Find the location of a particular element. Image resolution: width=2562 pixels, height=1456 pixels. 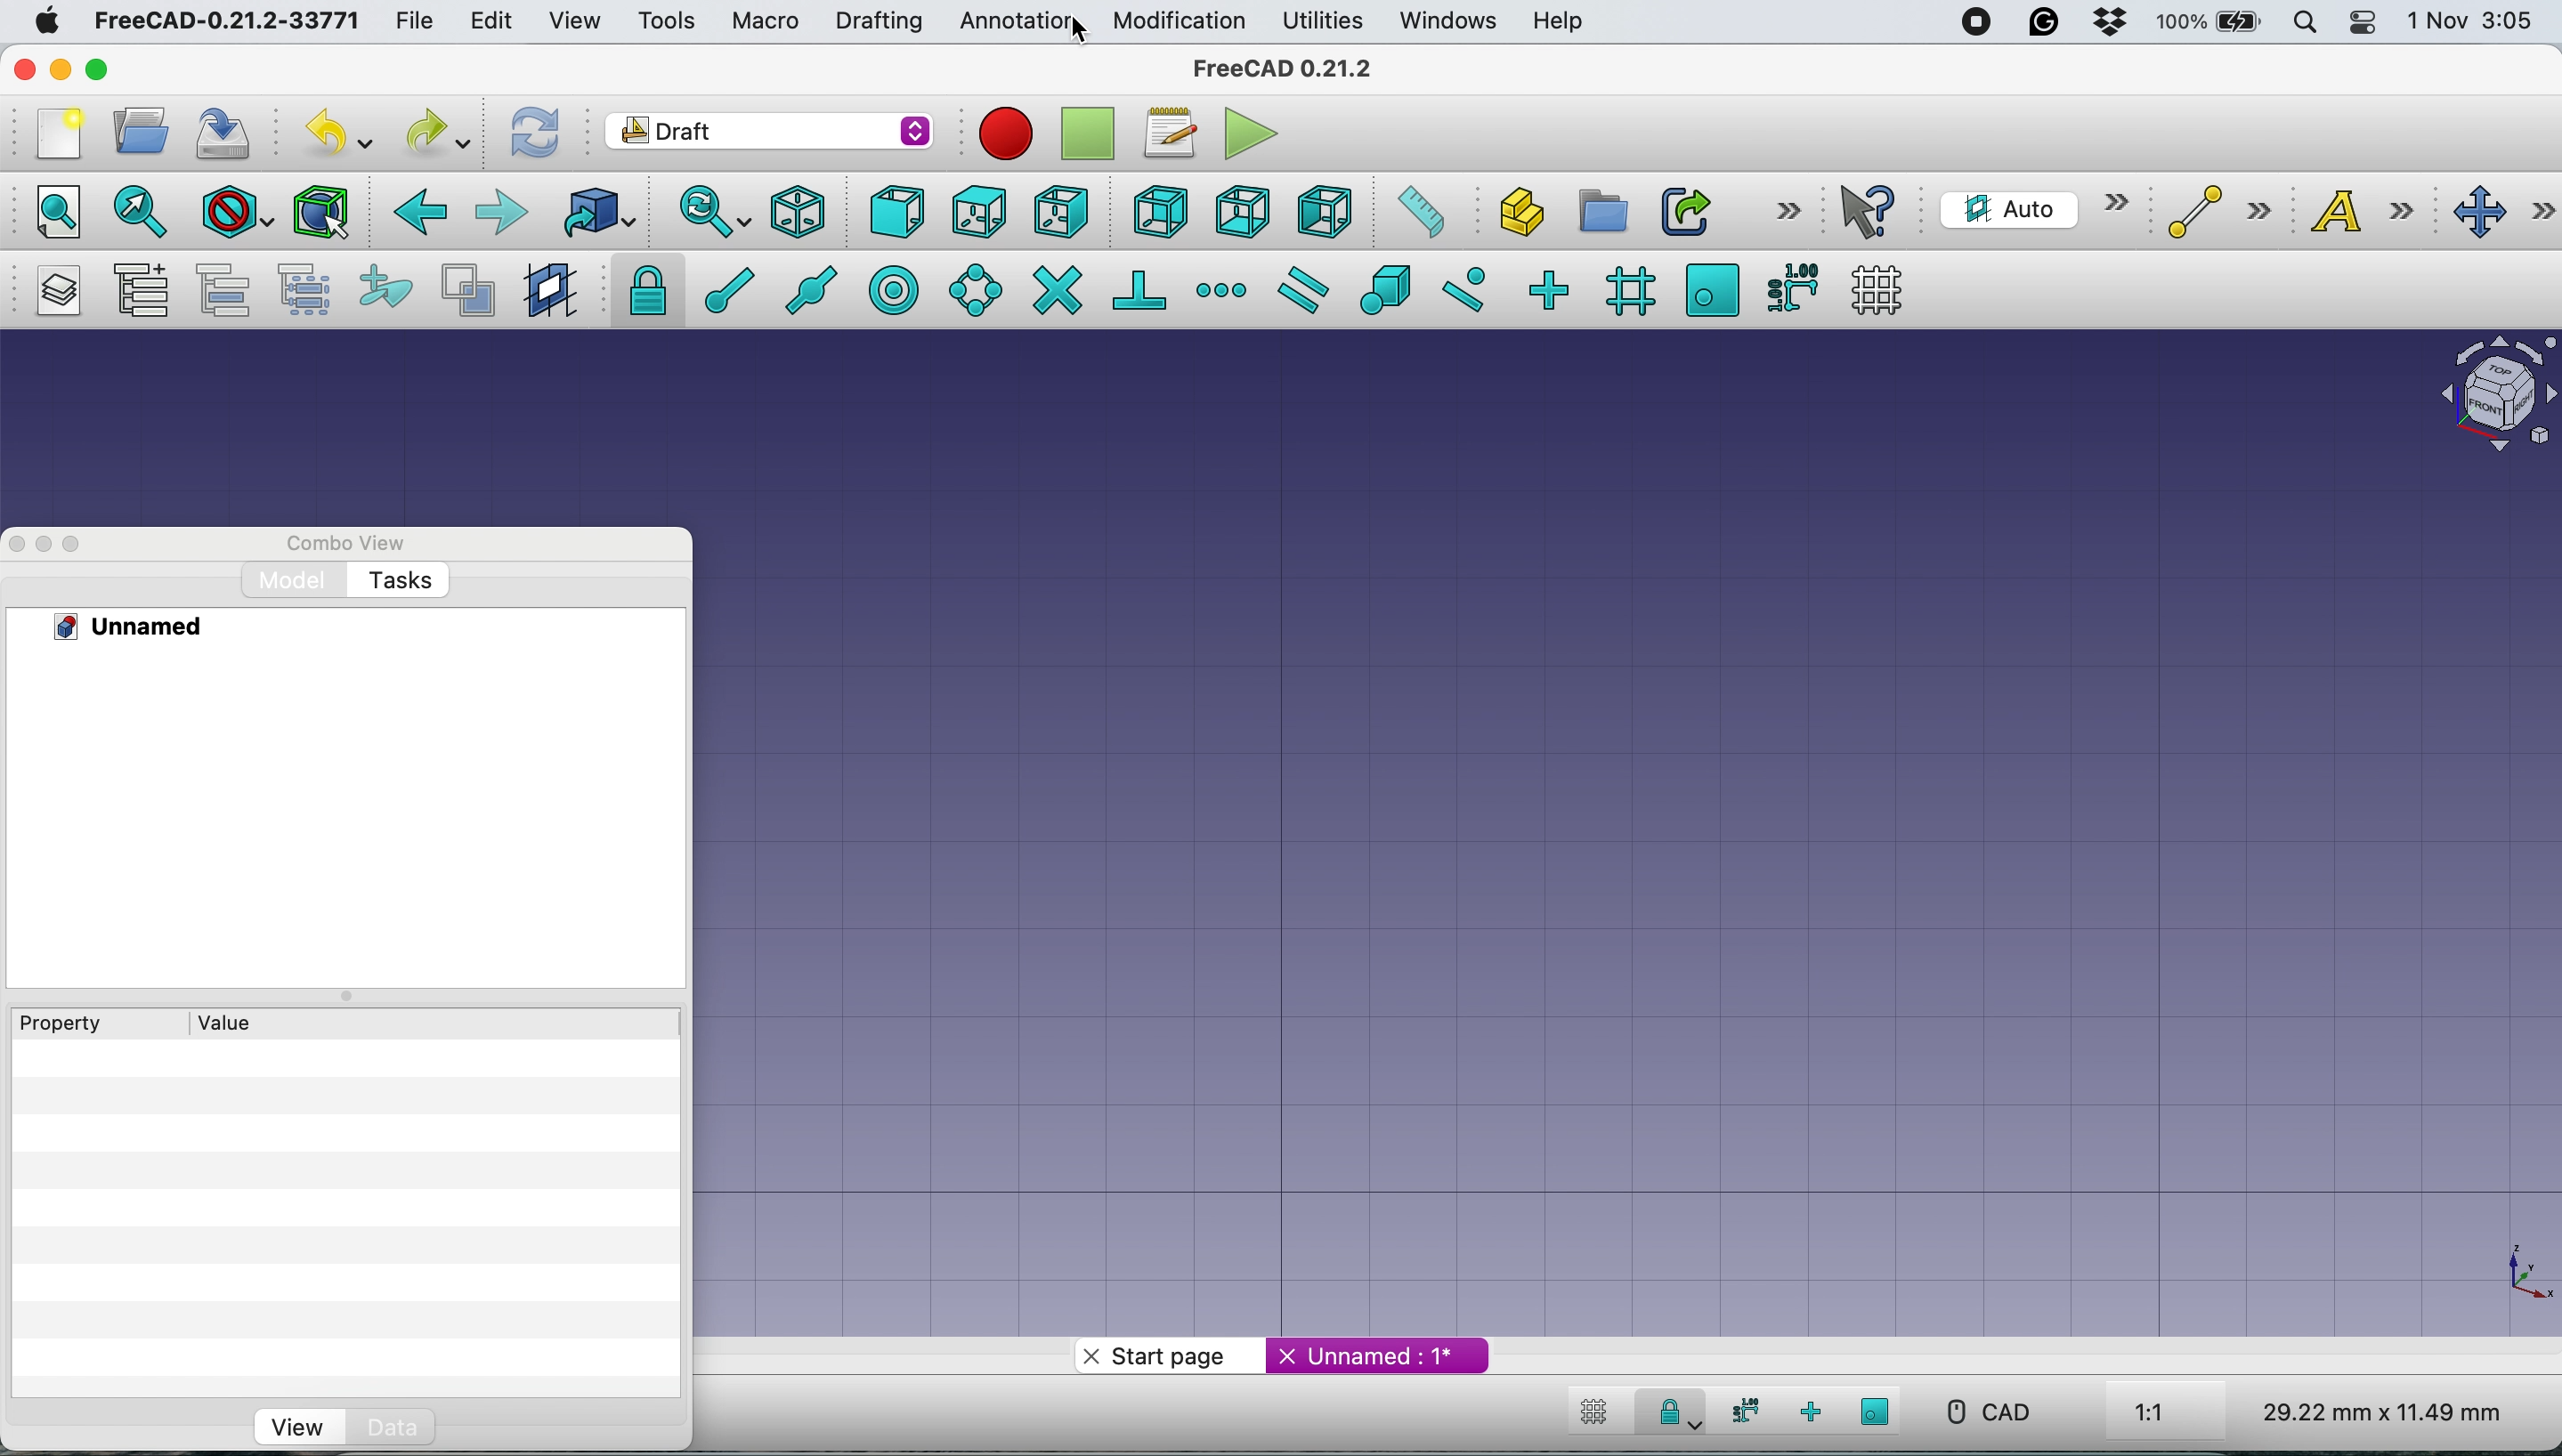

isometric is located at coordinates (798, 212).